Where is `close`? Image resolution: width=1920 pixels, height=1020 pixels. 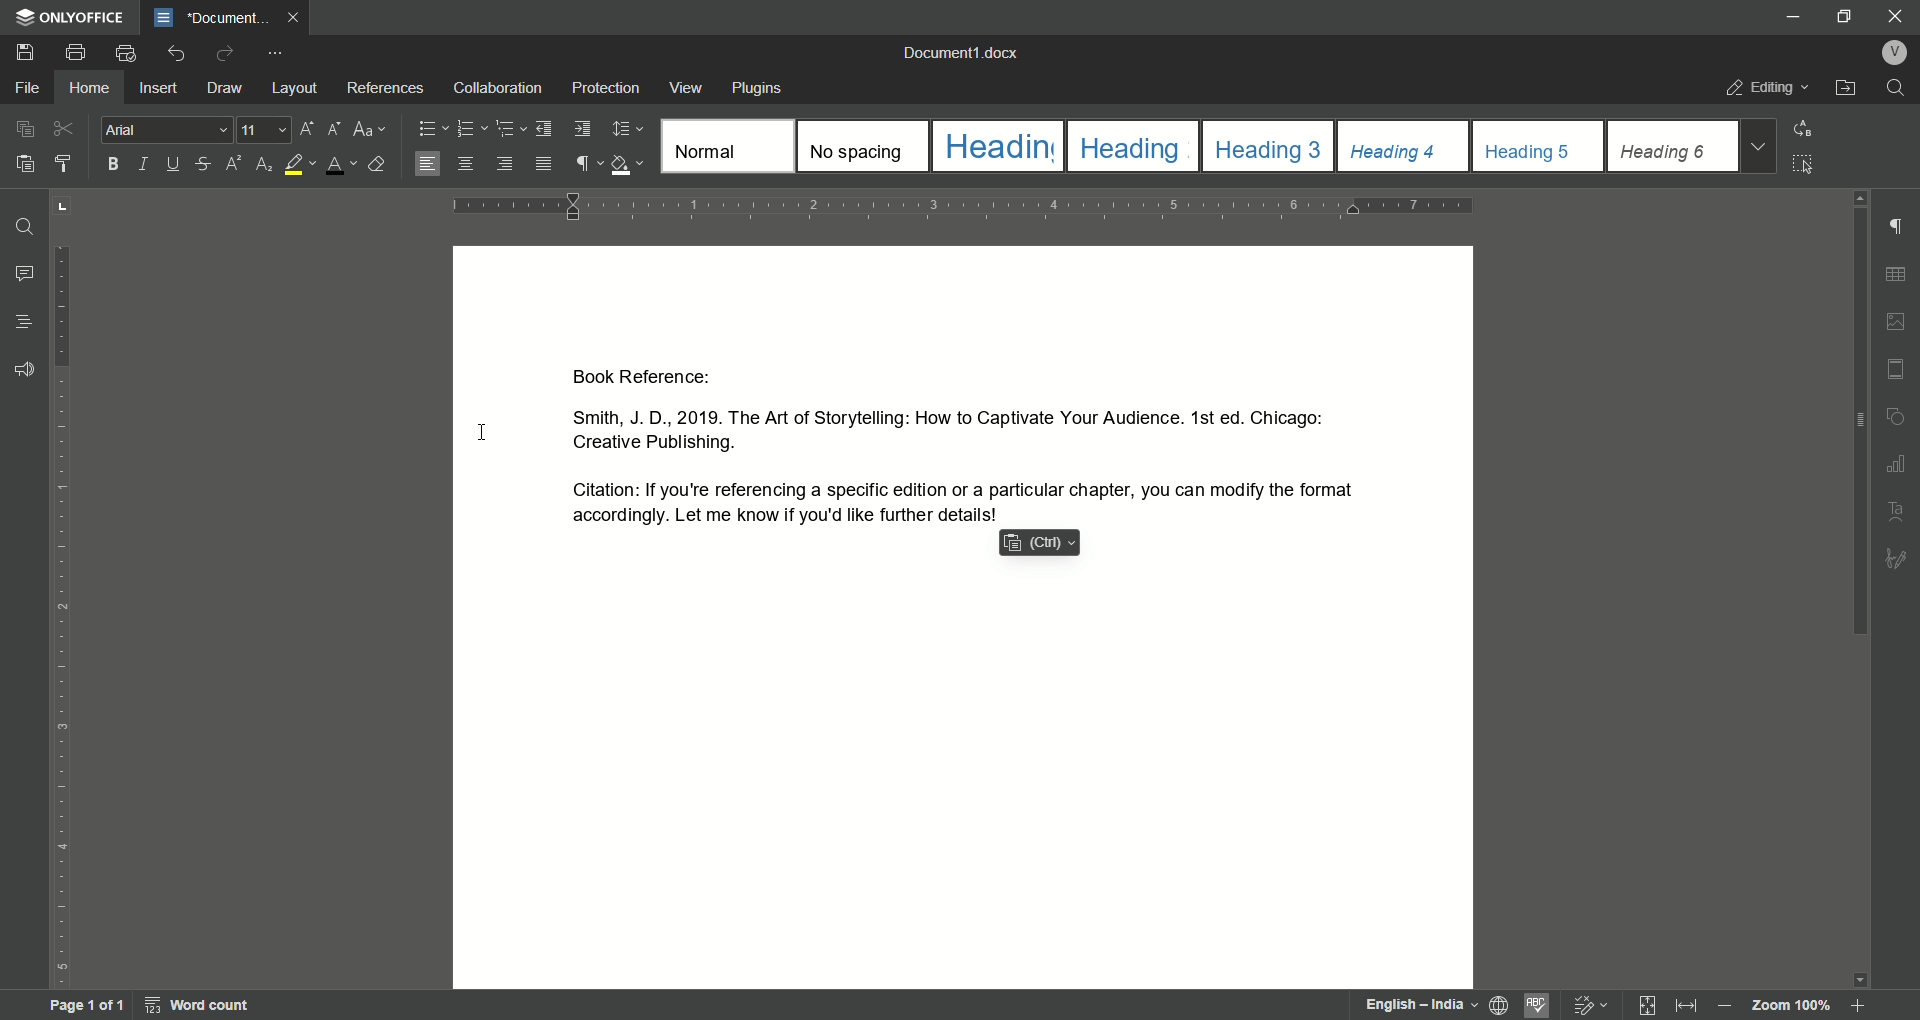
close is located at coordinates (296, 17).